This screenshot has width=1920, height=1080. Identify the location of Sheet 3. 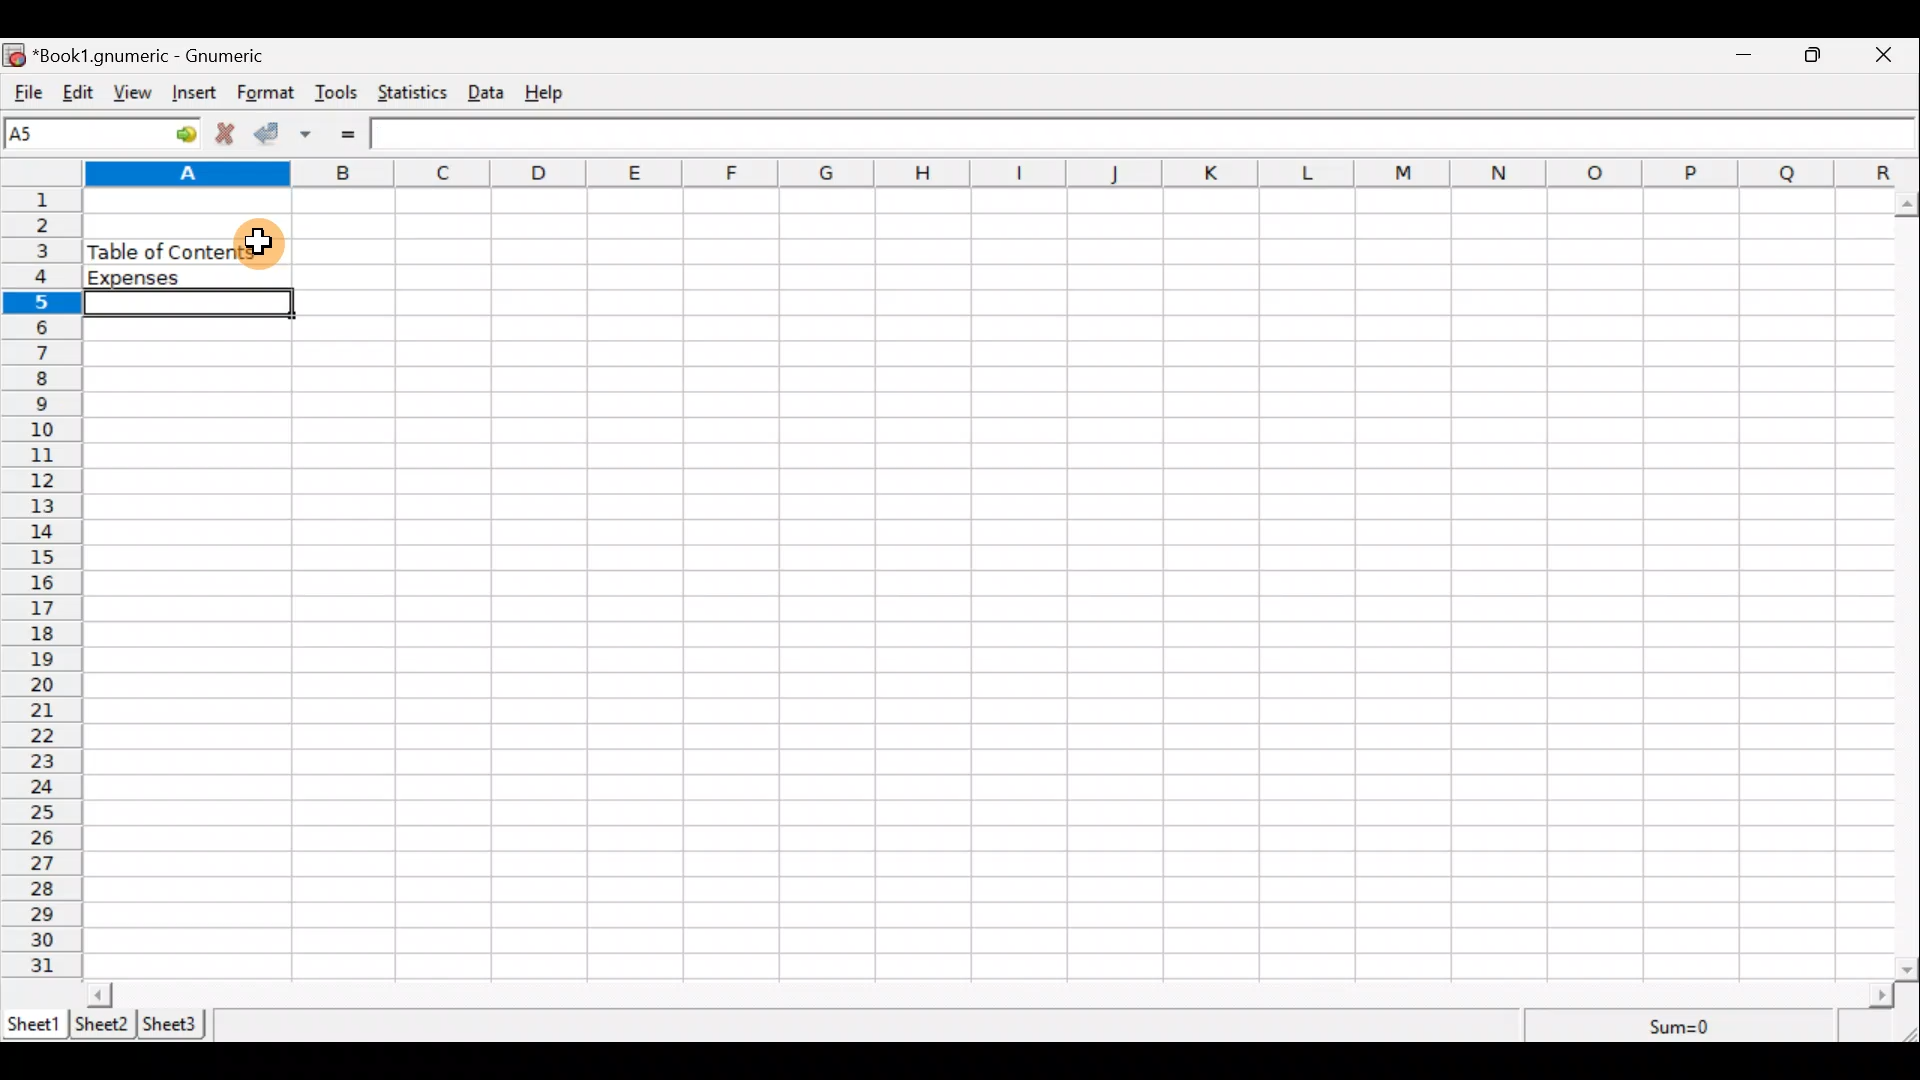
(176, 1023).